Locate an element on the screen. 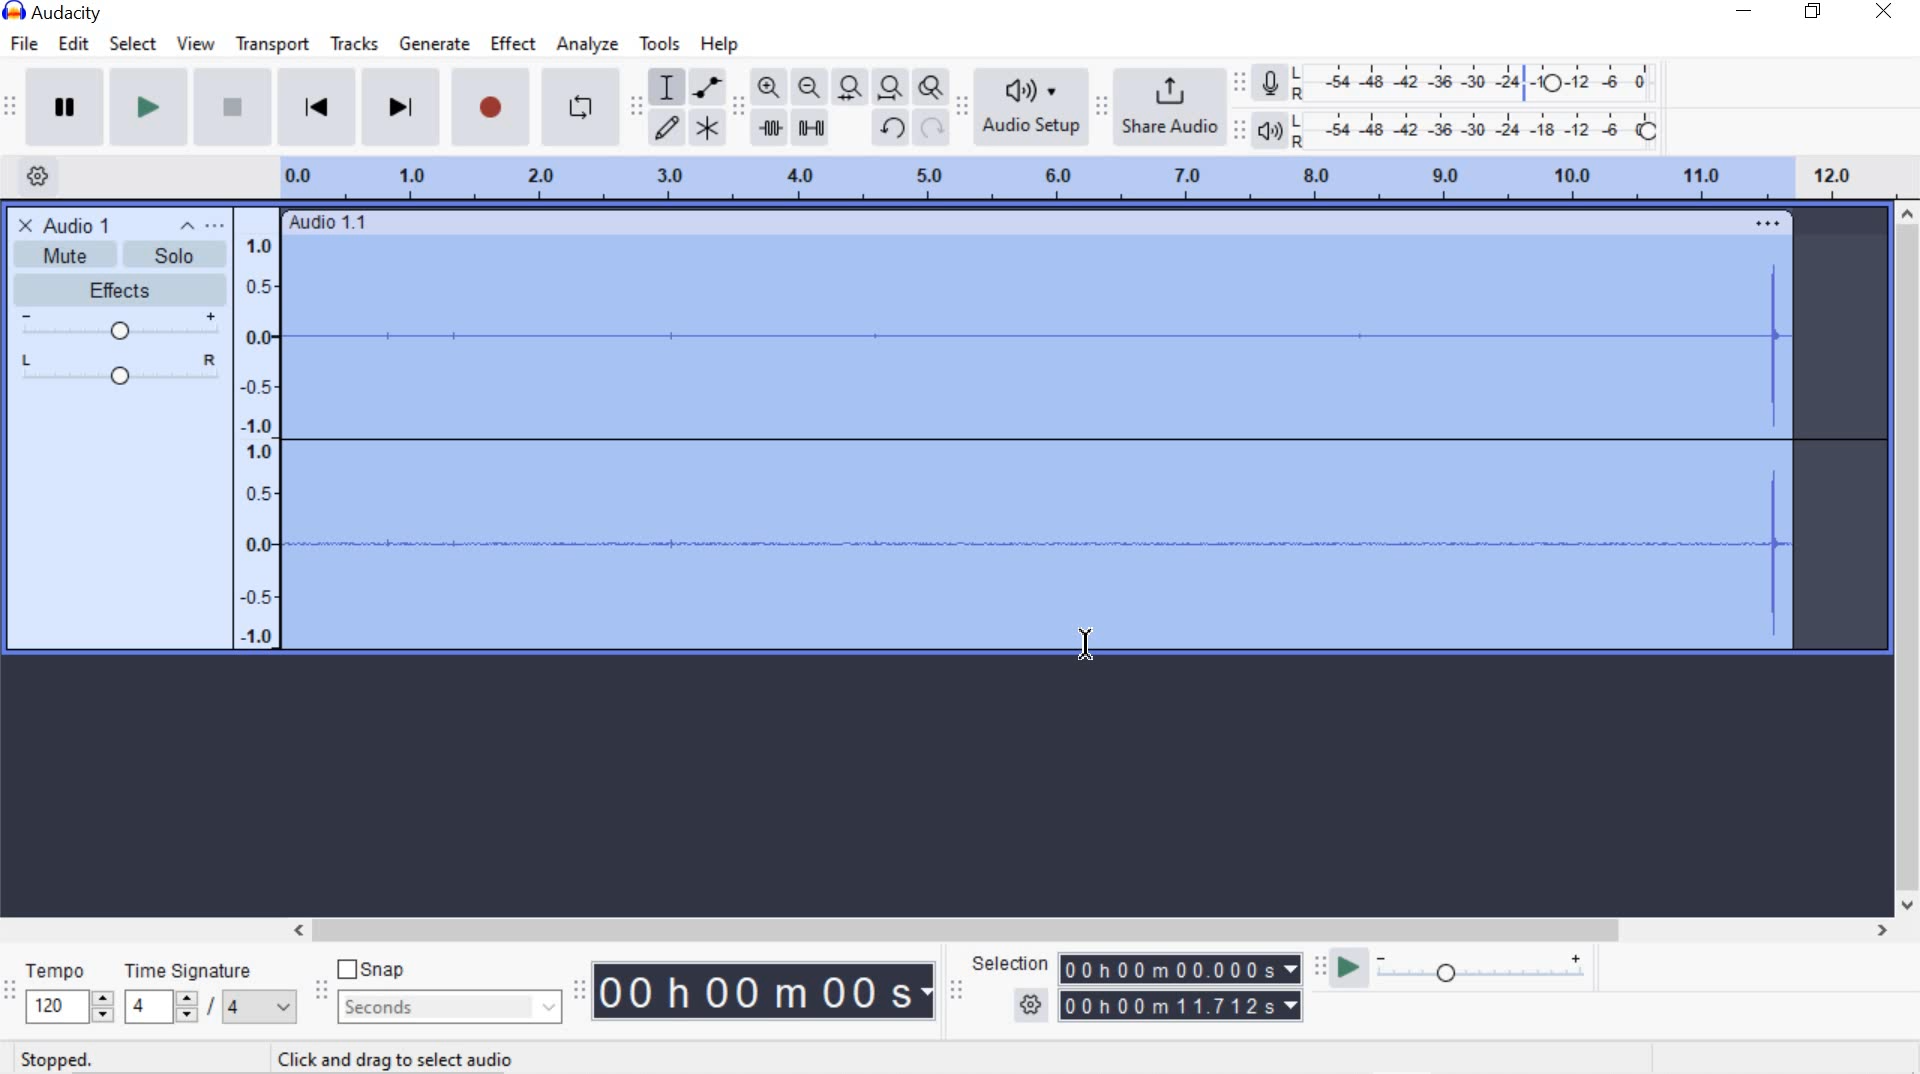 Image resolution: width=1920 pixels, height=1074 pixels. Timeline option is located at coordinates (30, 174).